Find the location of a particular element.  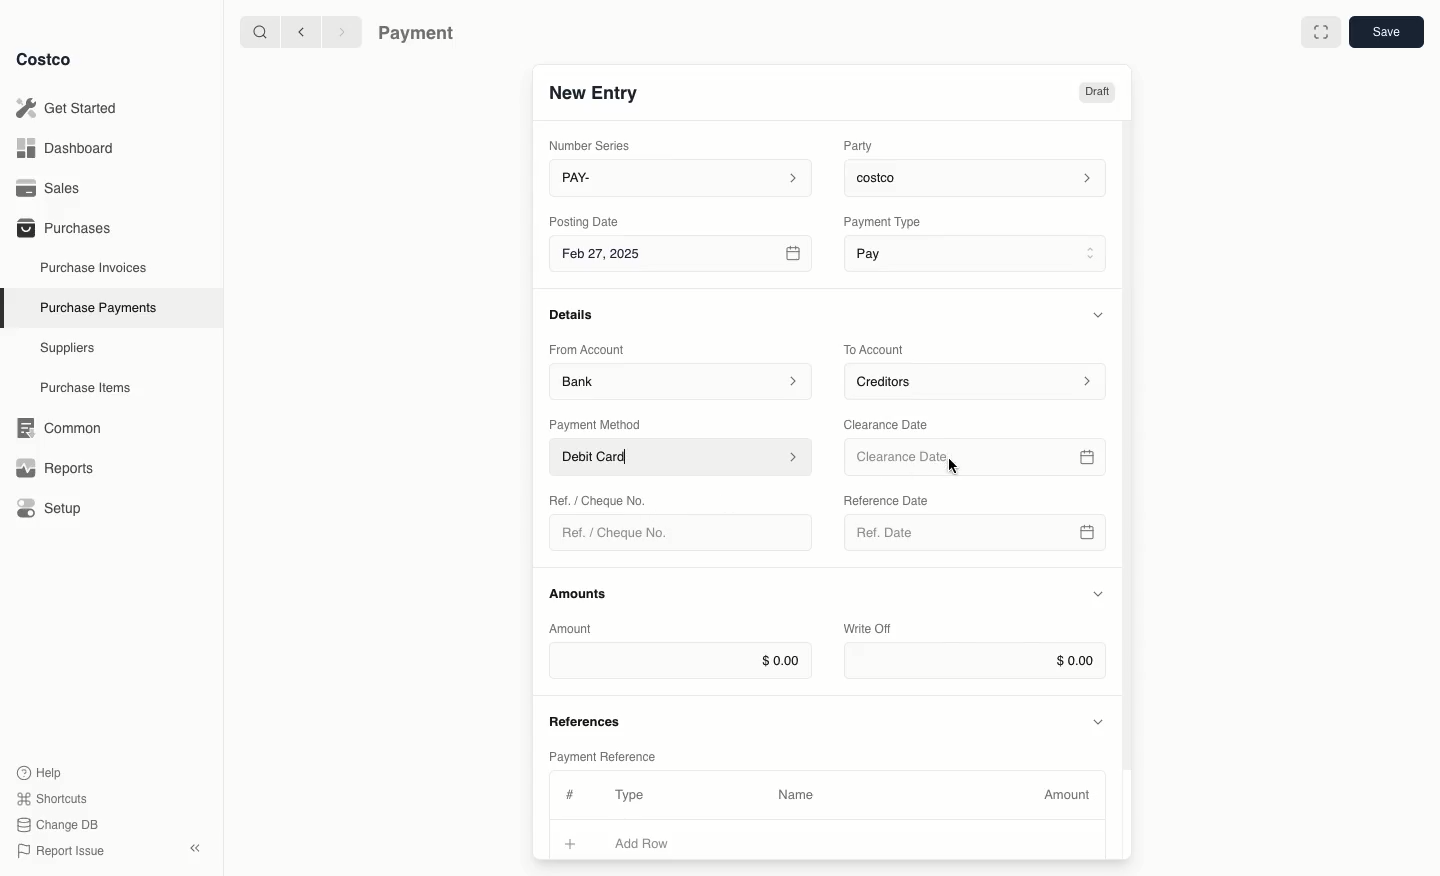

Amount is located at coordinates (1070, 795).